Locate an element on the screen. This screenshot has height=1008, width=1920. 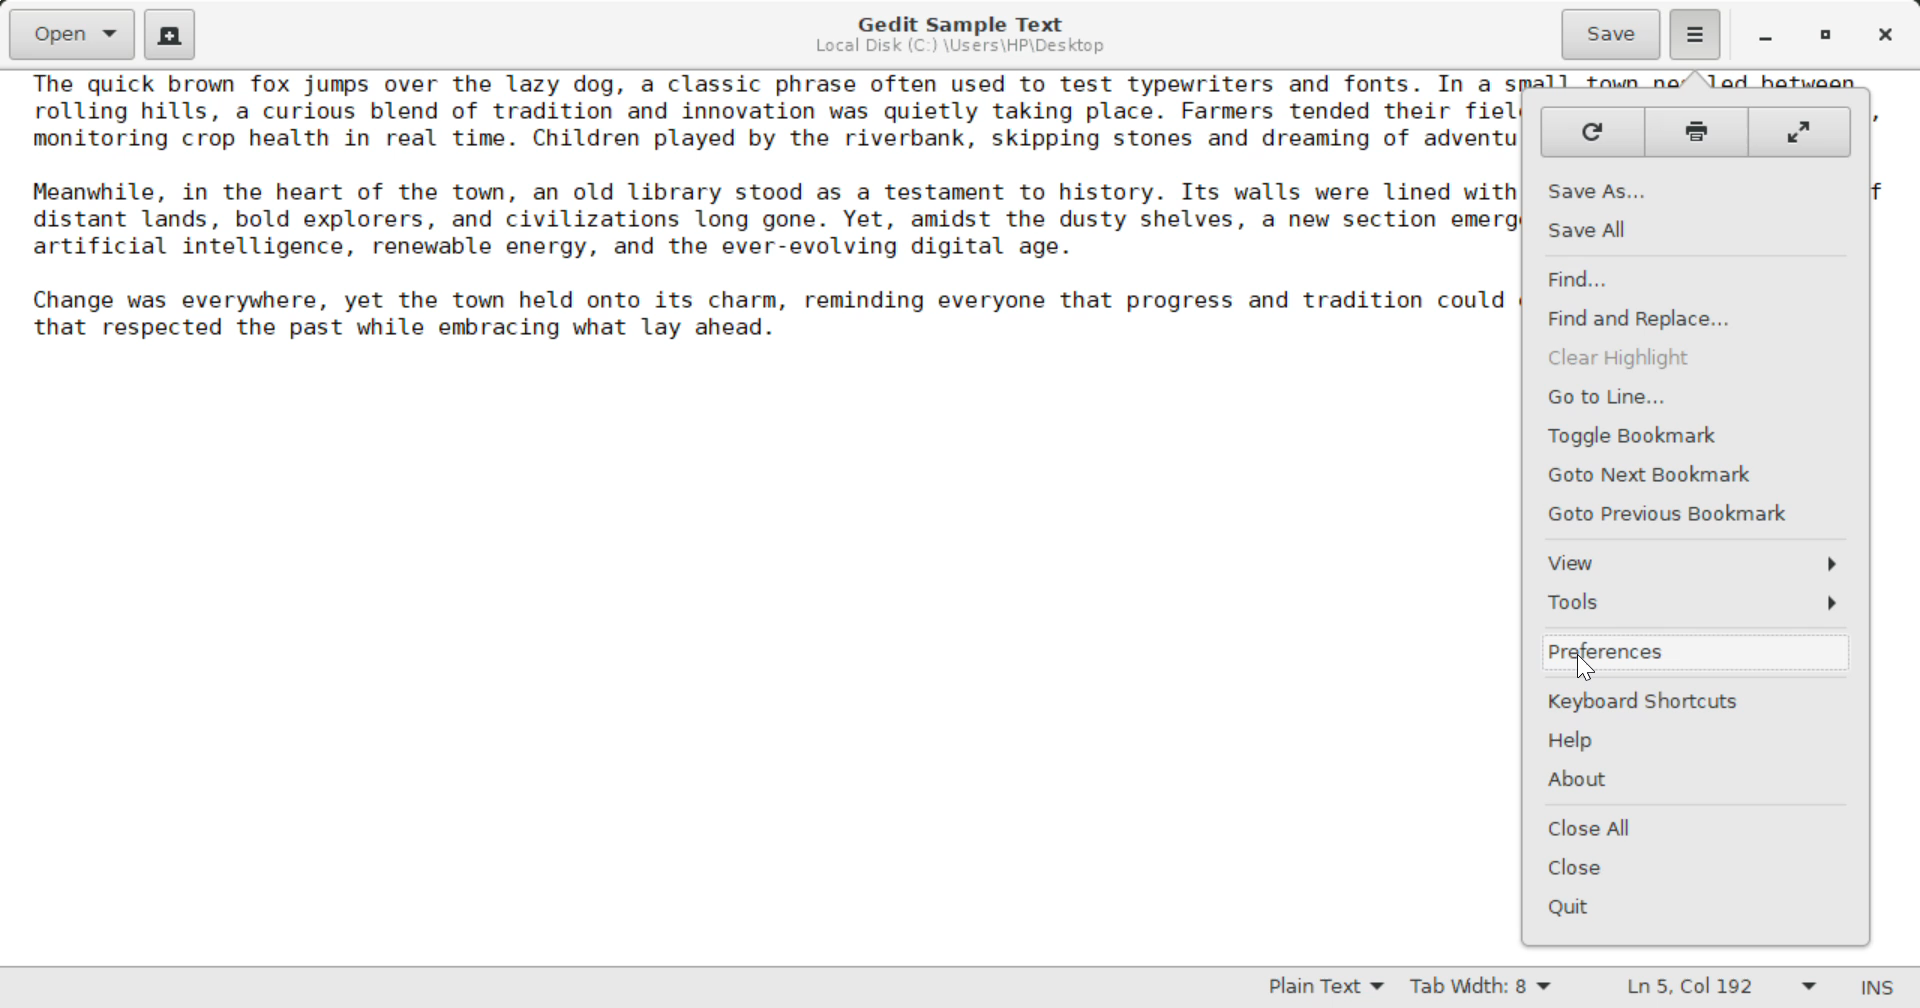
Restore Down  is located at coordinates (1766, 36).